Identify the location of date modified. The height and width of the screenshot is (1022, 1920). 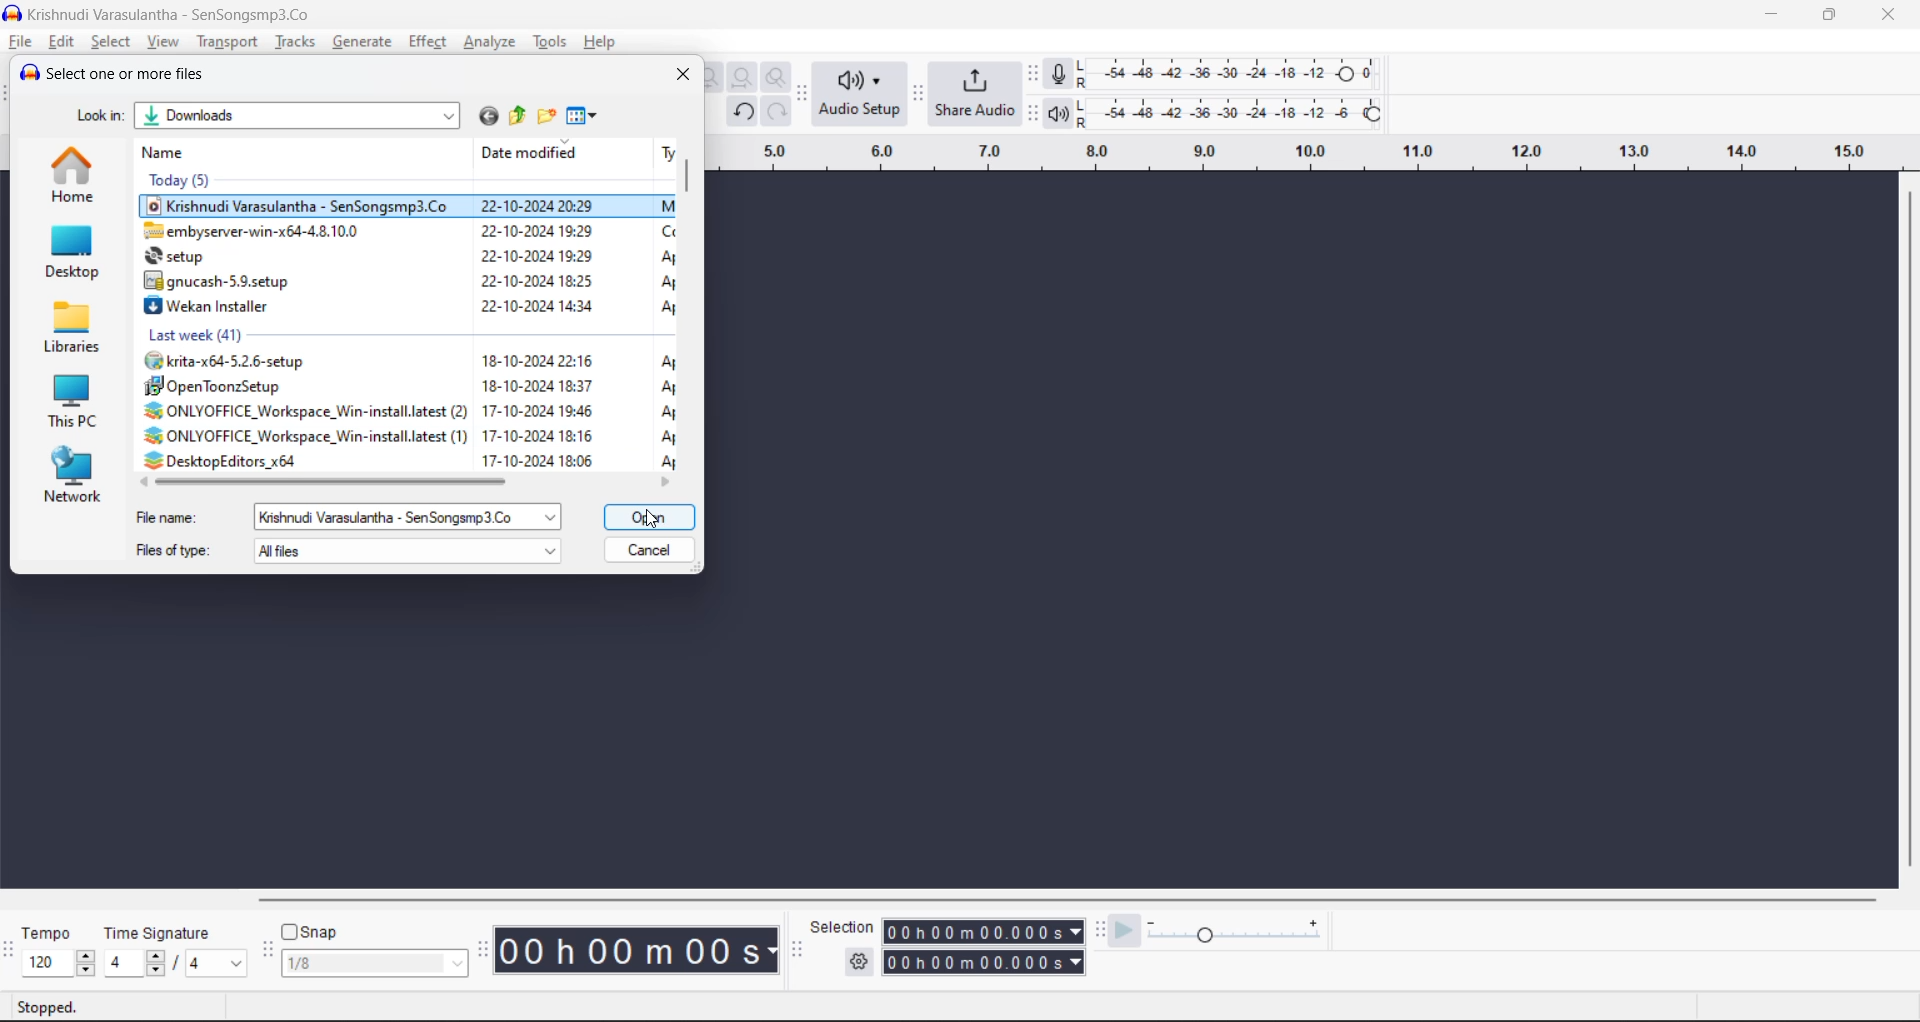
(532, 154).